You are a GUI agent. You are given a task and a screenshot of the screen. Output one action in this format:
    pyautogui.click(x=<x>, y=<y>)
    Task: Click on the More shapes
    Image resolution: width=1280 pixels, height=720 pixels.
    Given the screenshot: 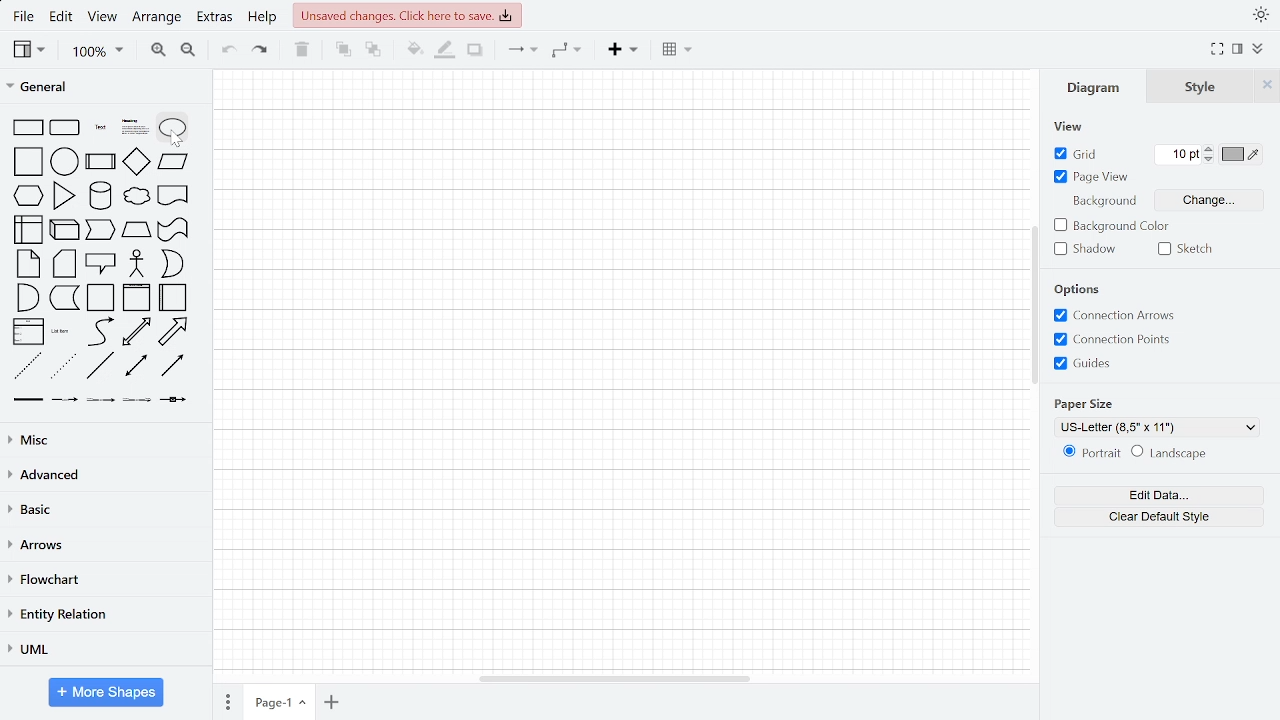 What is the action you would take?
    pyautogui.click(x=106, y=692)
    